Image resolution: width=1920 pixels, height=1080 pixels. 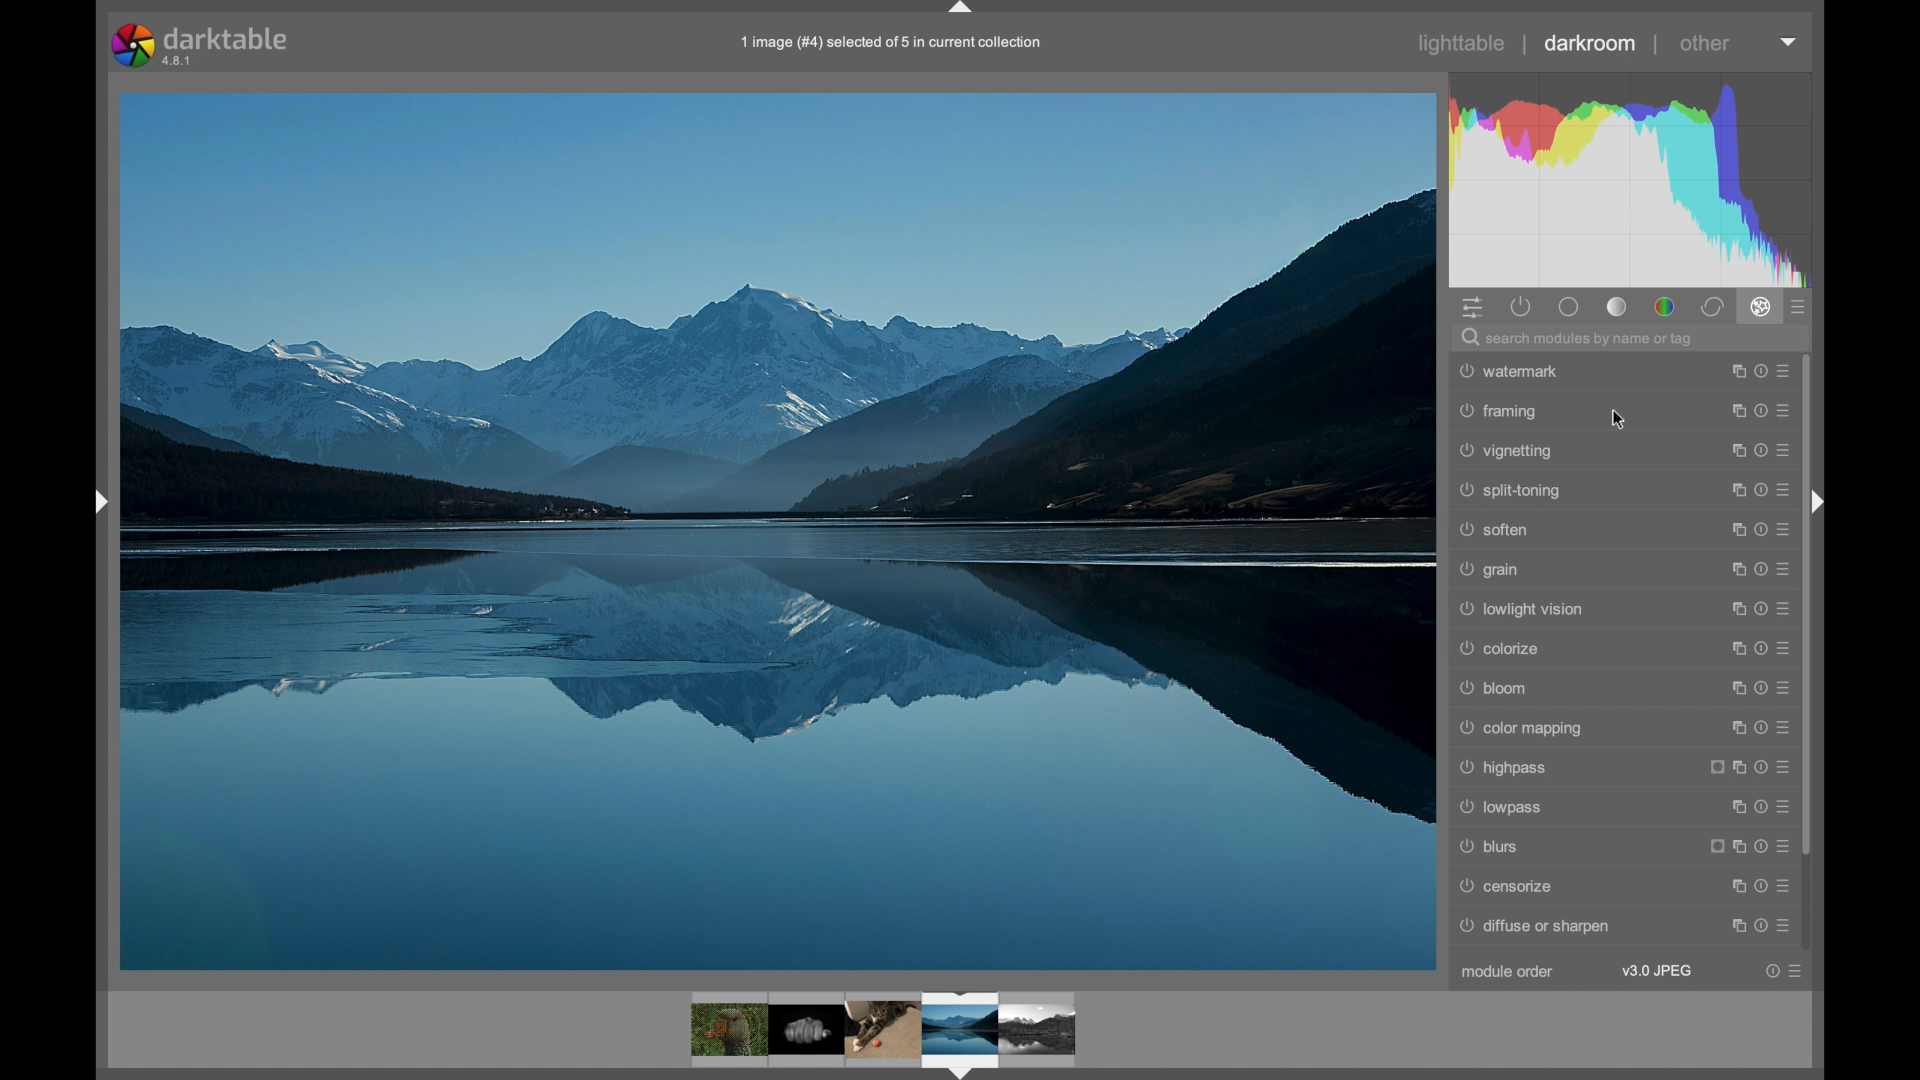 What do you see at coordinates (1760, 647) in the screenshot?
I see `more options` at bounding box center [1760, 647].